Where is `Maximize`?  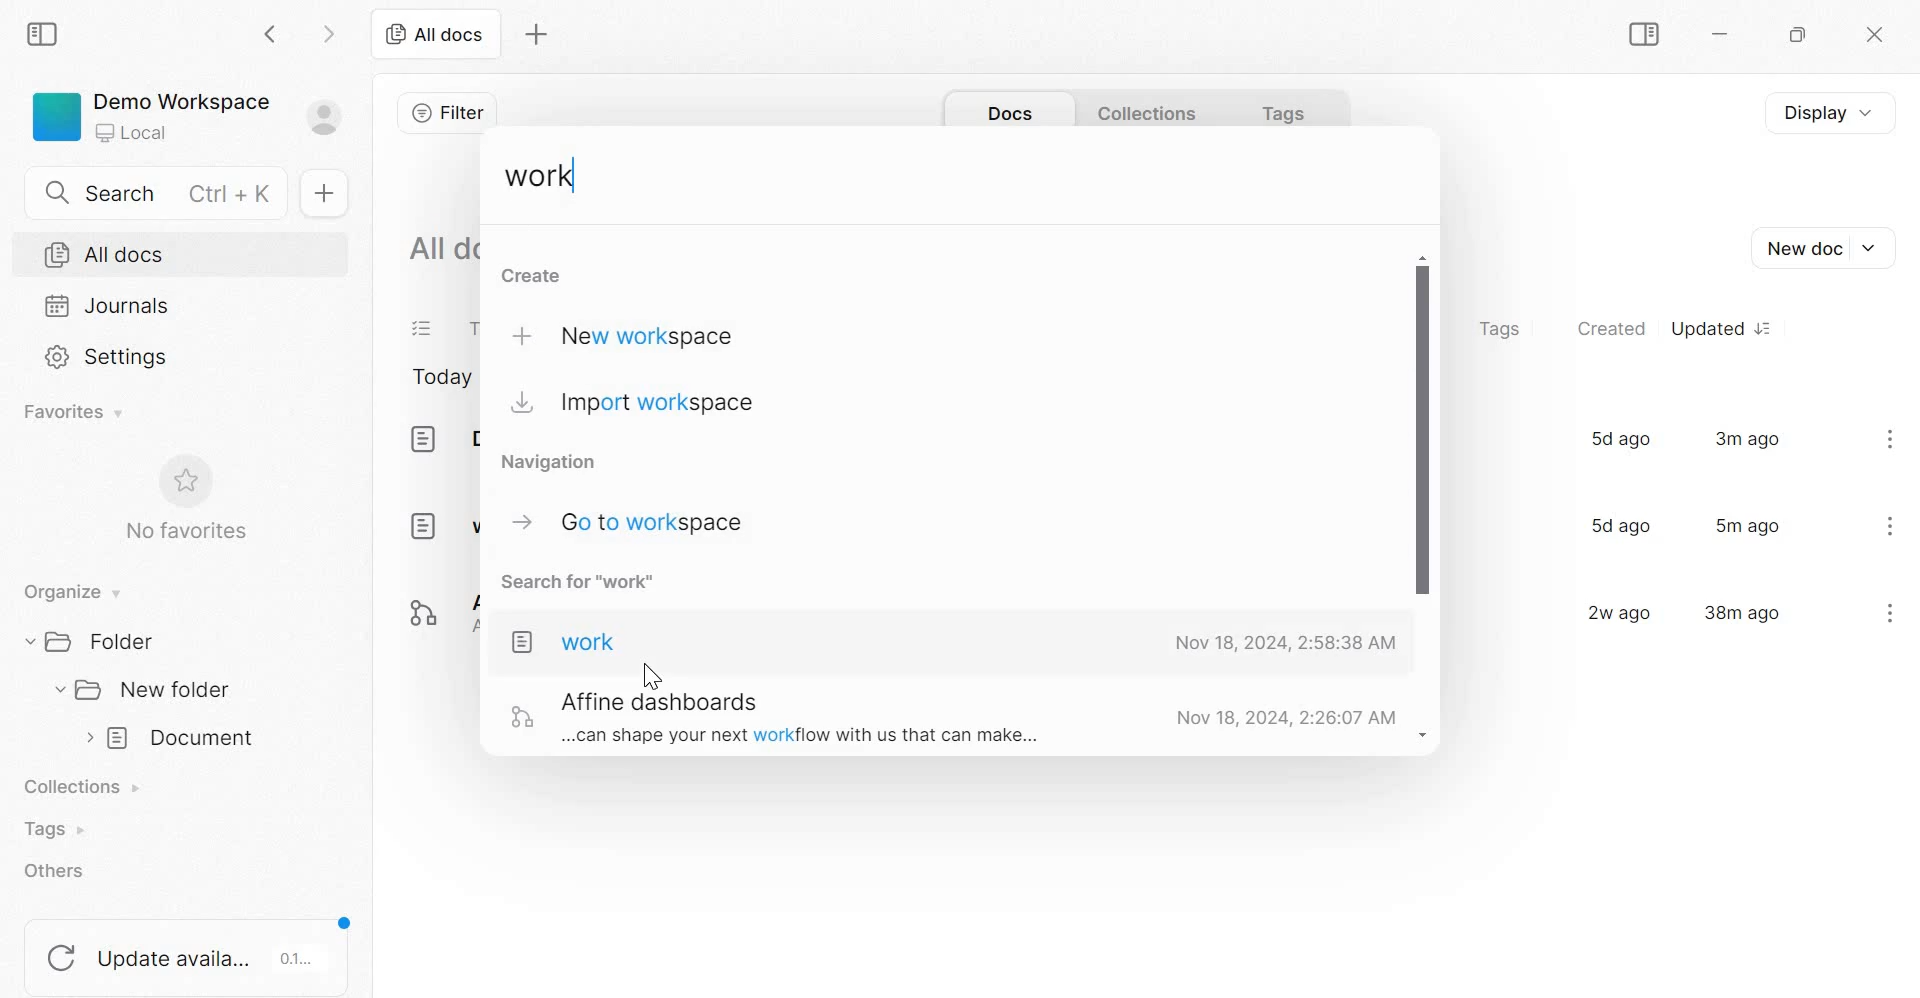
Maximize is located at coordinates (1803, 38).